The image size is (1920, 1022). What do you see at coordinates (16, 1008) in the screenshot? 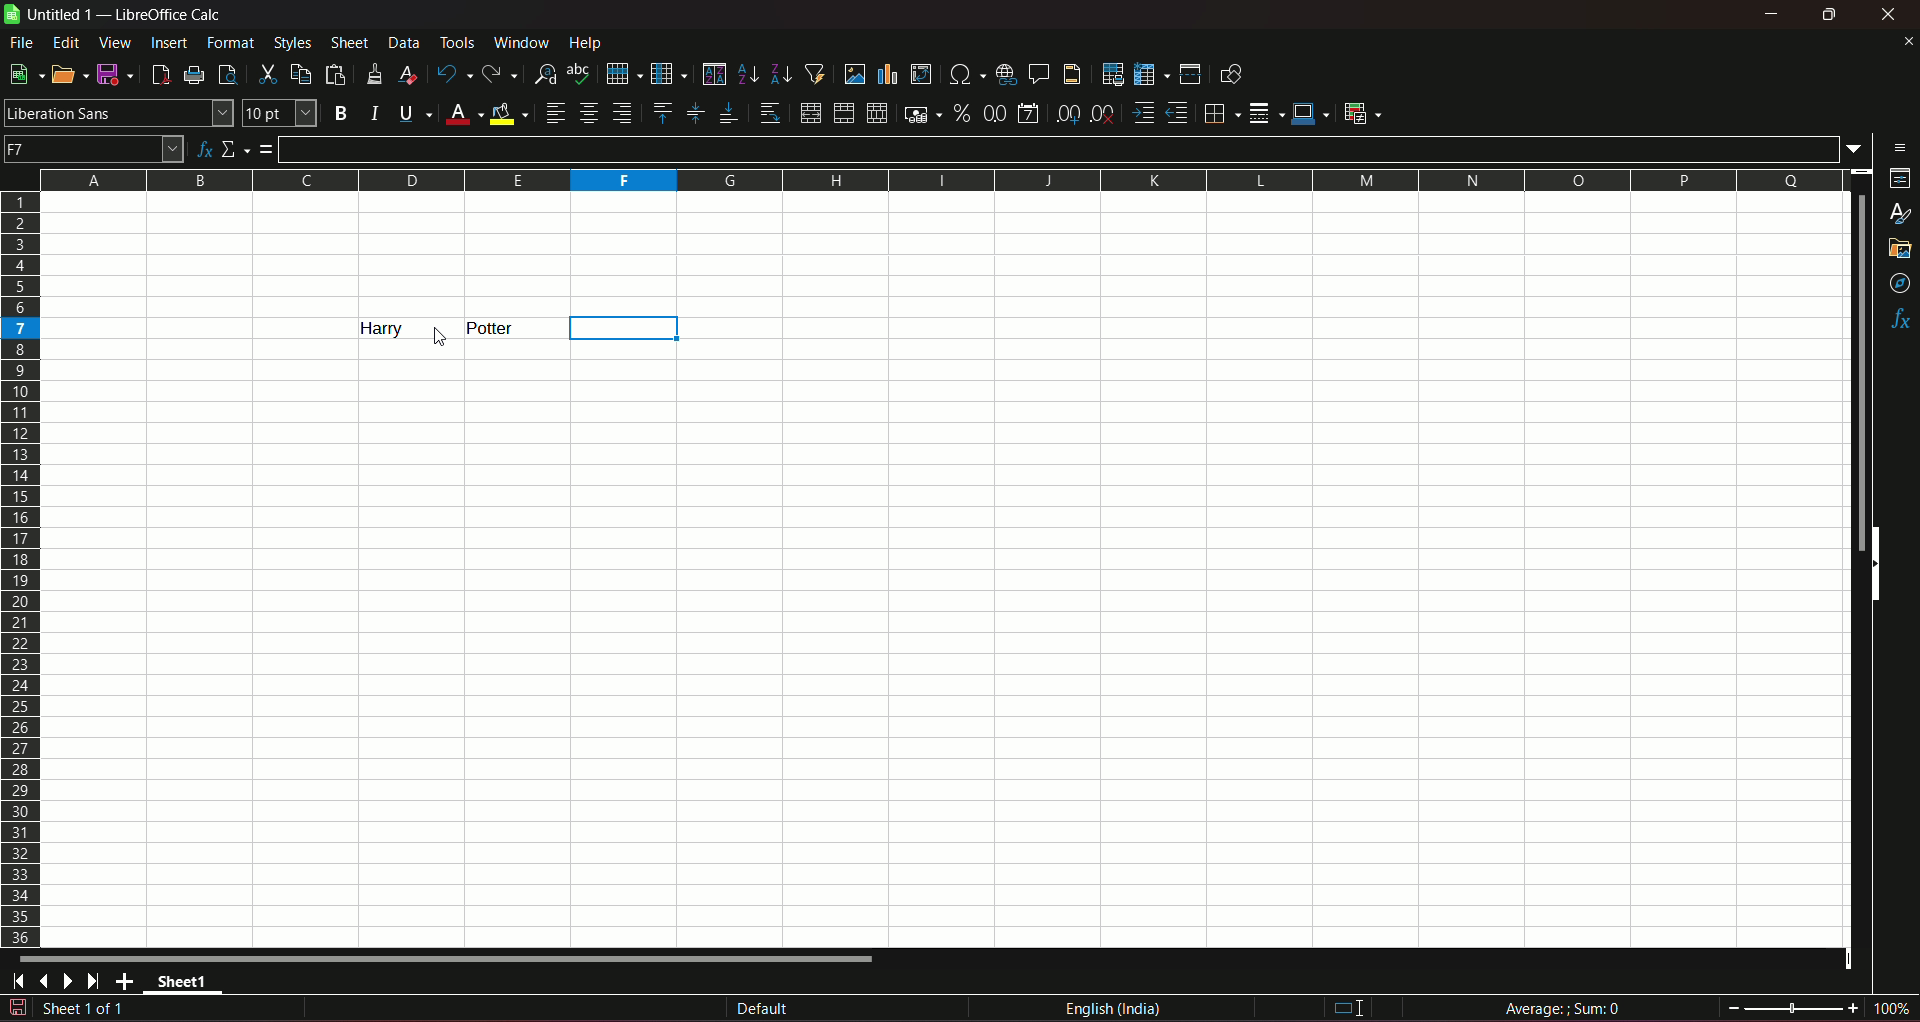
I see `document modified` at bounding box center [16, 1008].